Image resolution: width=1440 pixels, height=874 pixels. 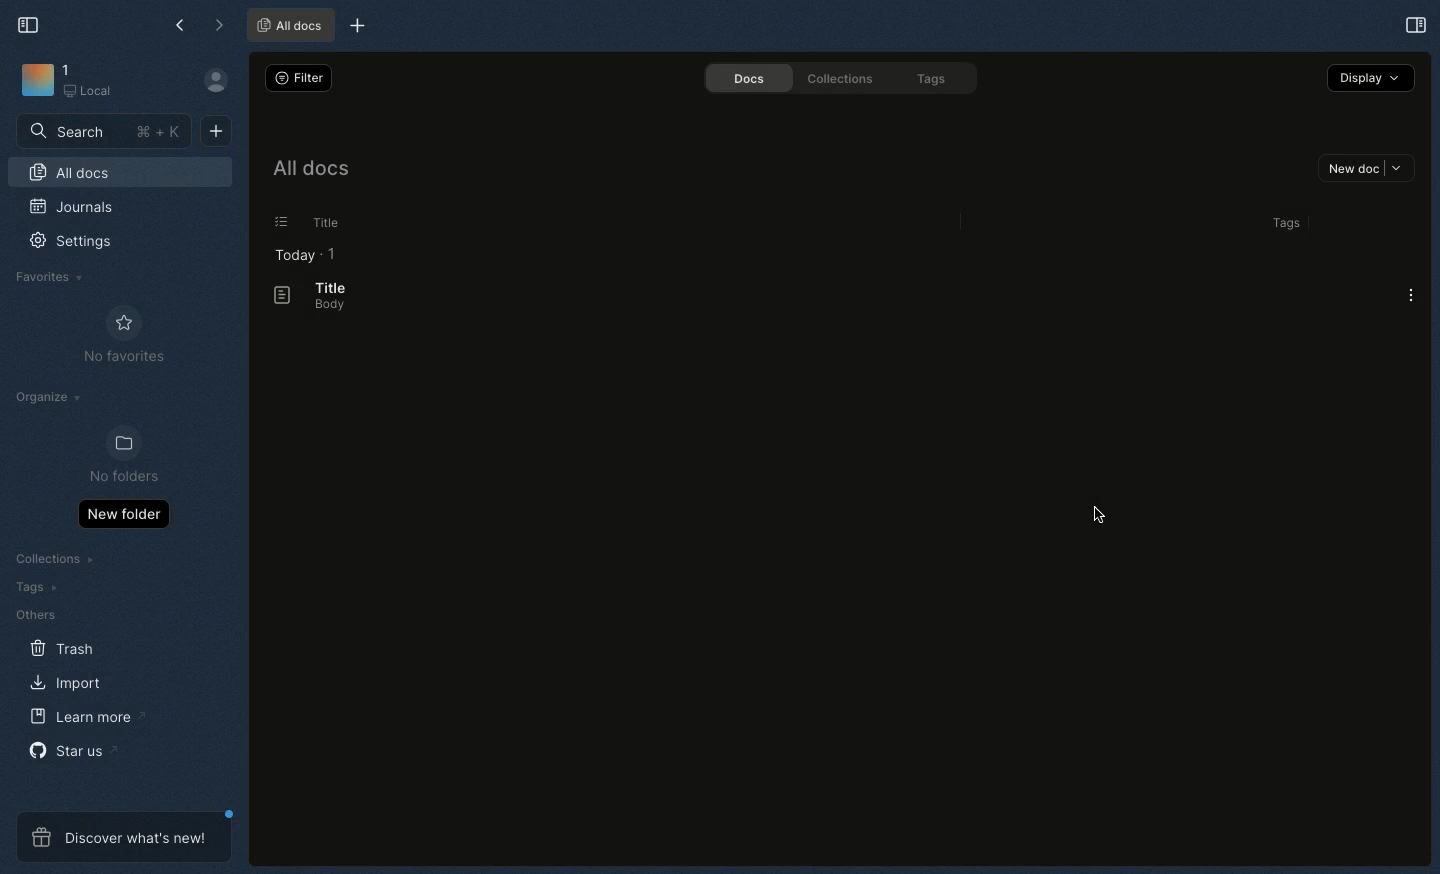 I want to click on New folder, so click(x=123, y=513).